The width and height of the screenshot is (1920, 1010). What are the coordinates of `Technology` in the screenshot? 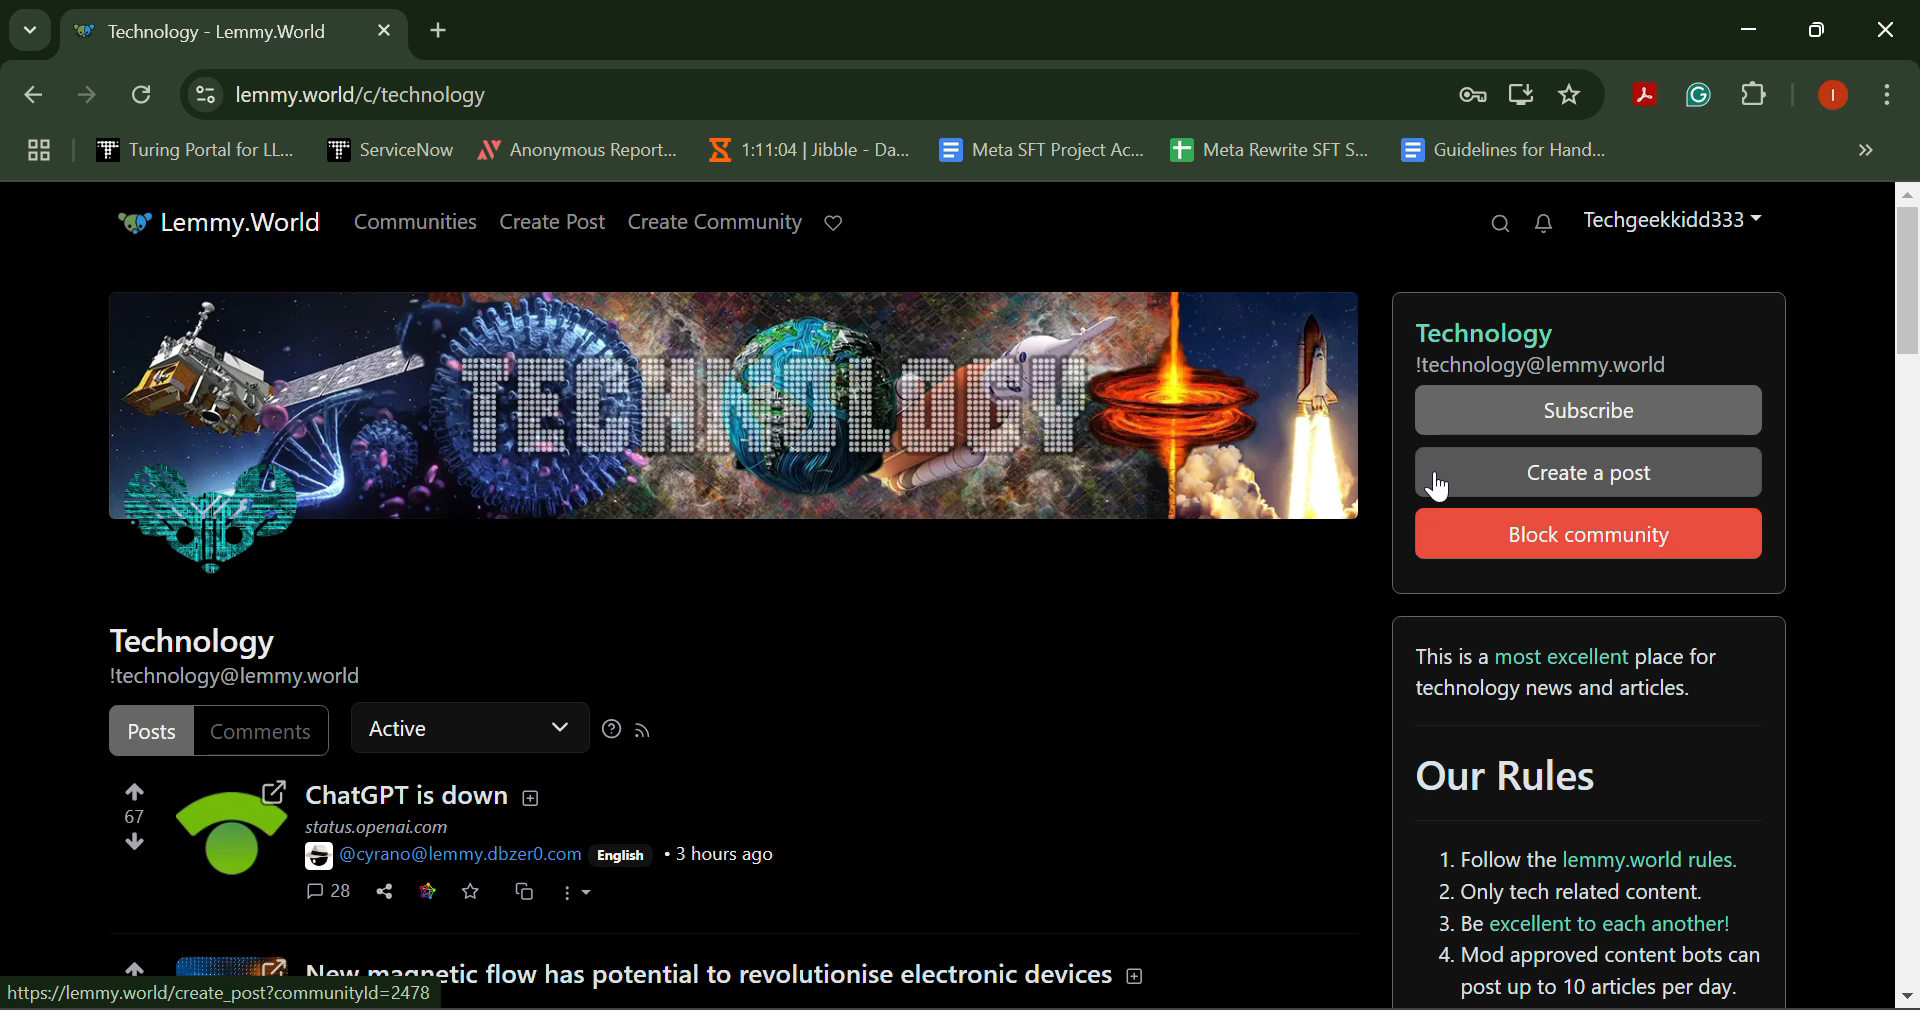 It's located at (1487, 334).